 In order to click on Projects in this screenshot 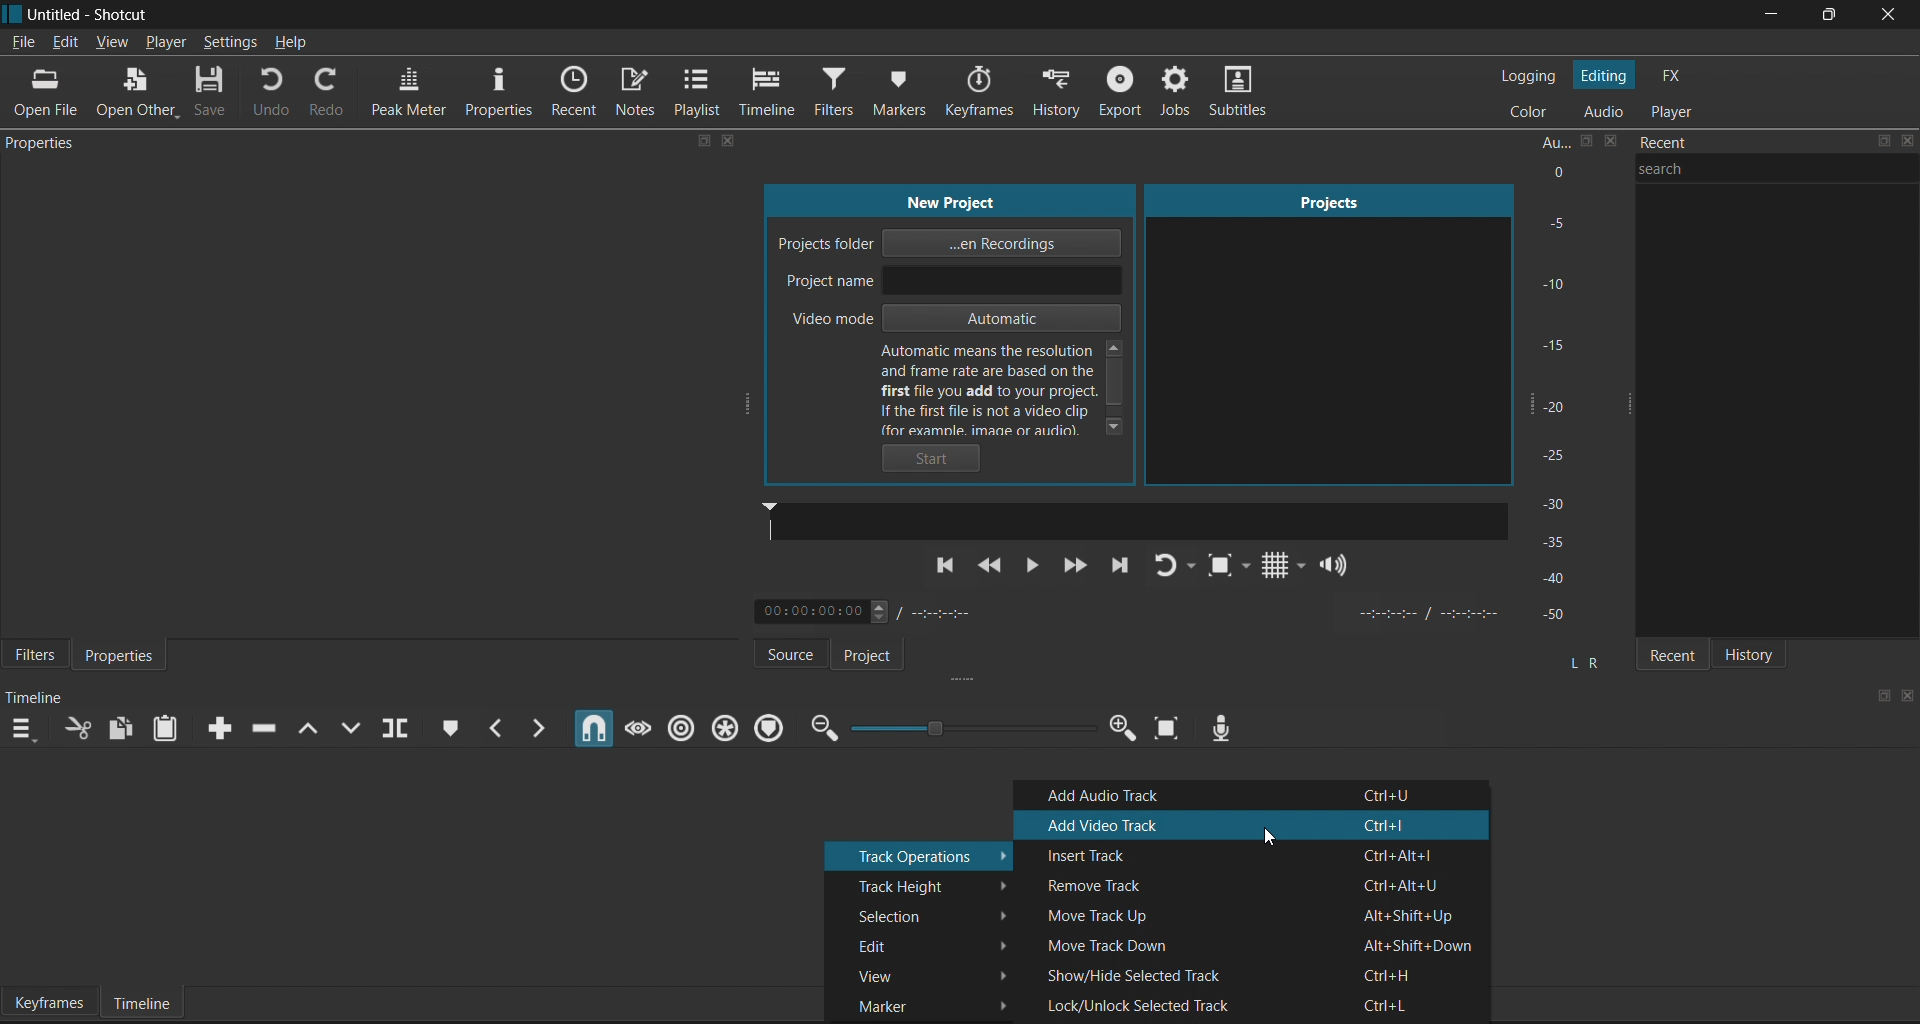, I will do `click(1317, 330)`.